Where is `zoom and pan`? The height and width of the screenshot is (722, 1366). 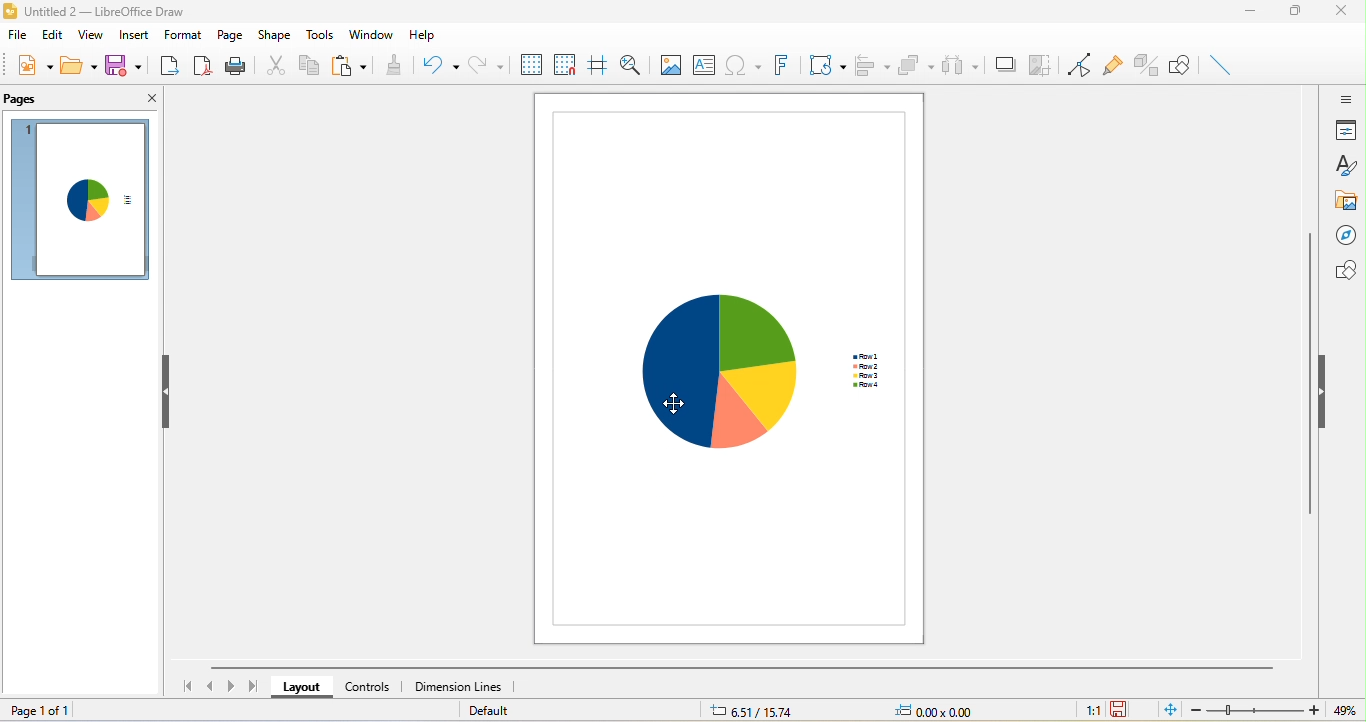
zoom and pan is located at coordinates (629, 64).